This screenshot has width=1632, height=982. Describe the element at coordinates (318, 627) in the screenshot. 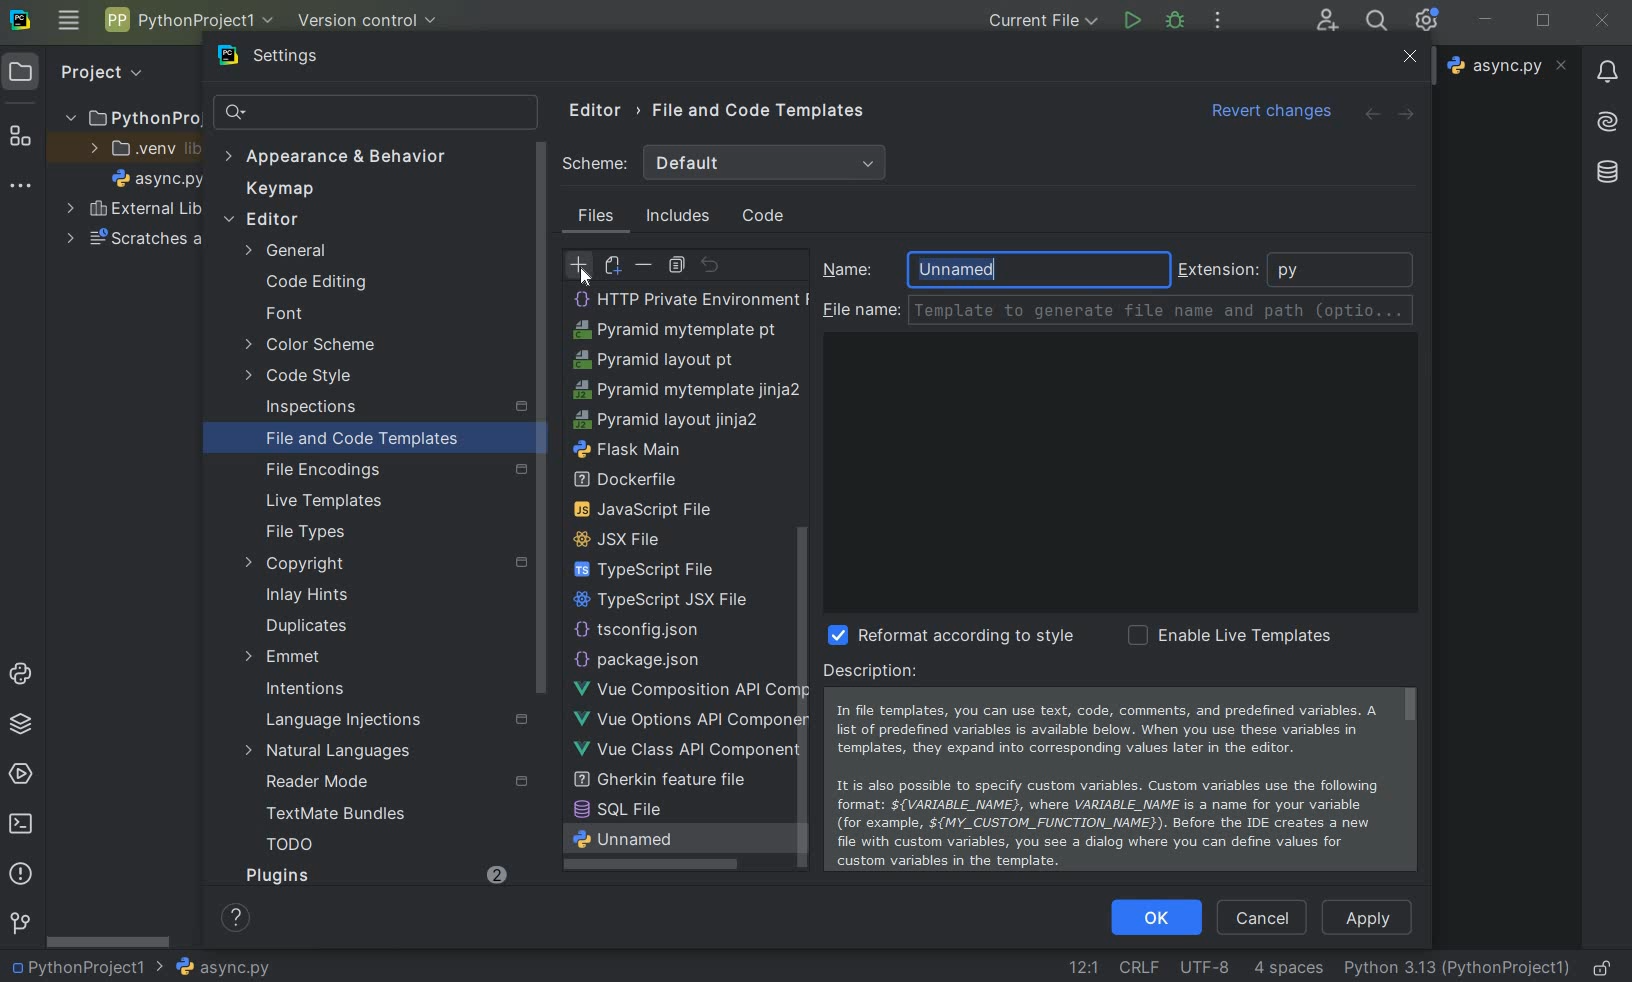

I see `duplicates` at that location.